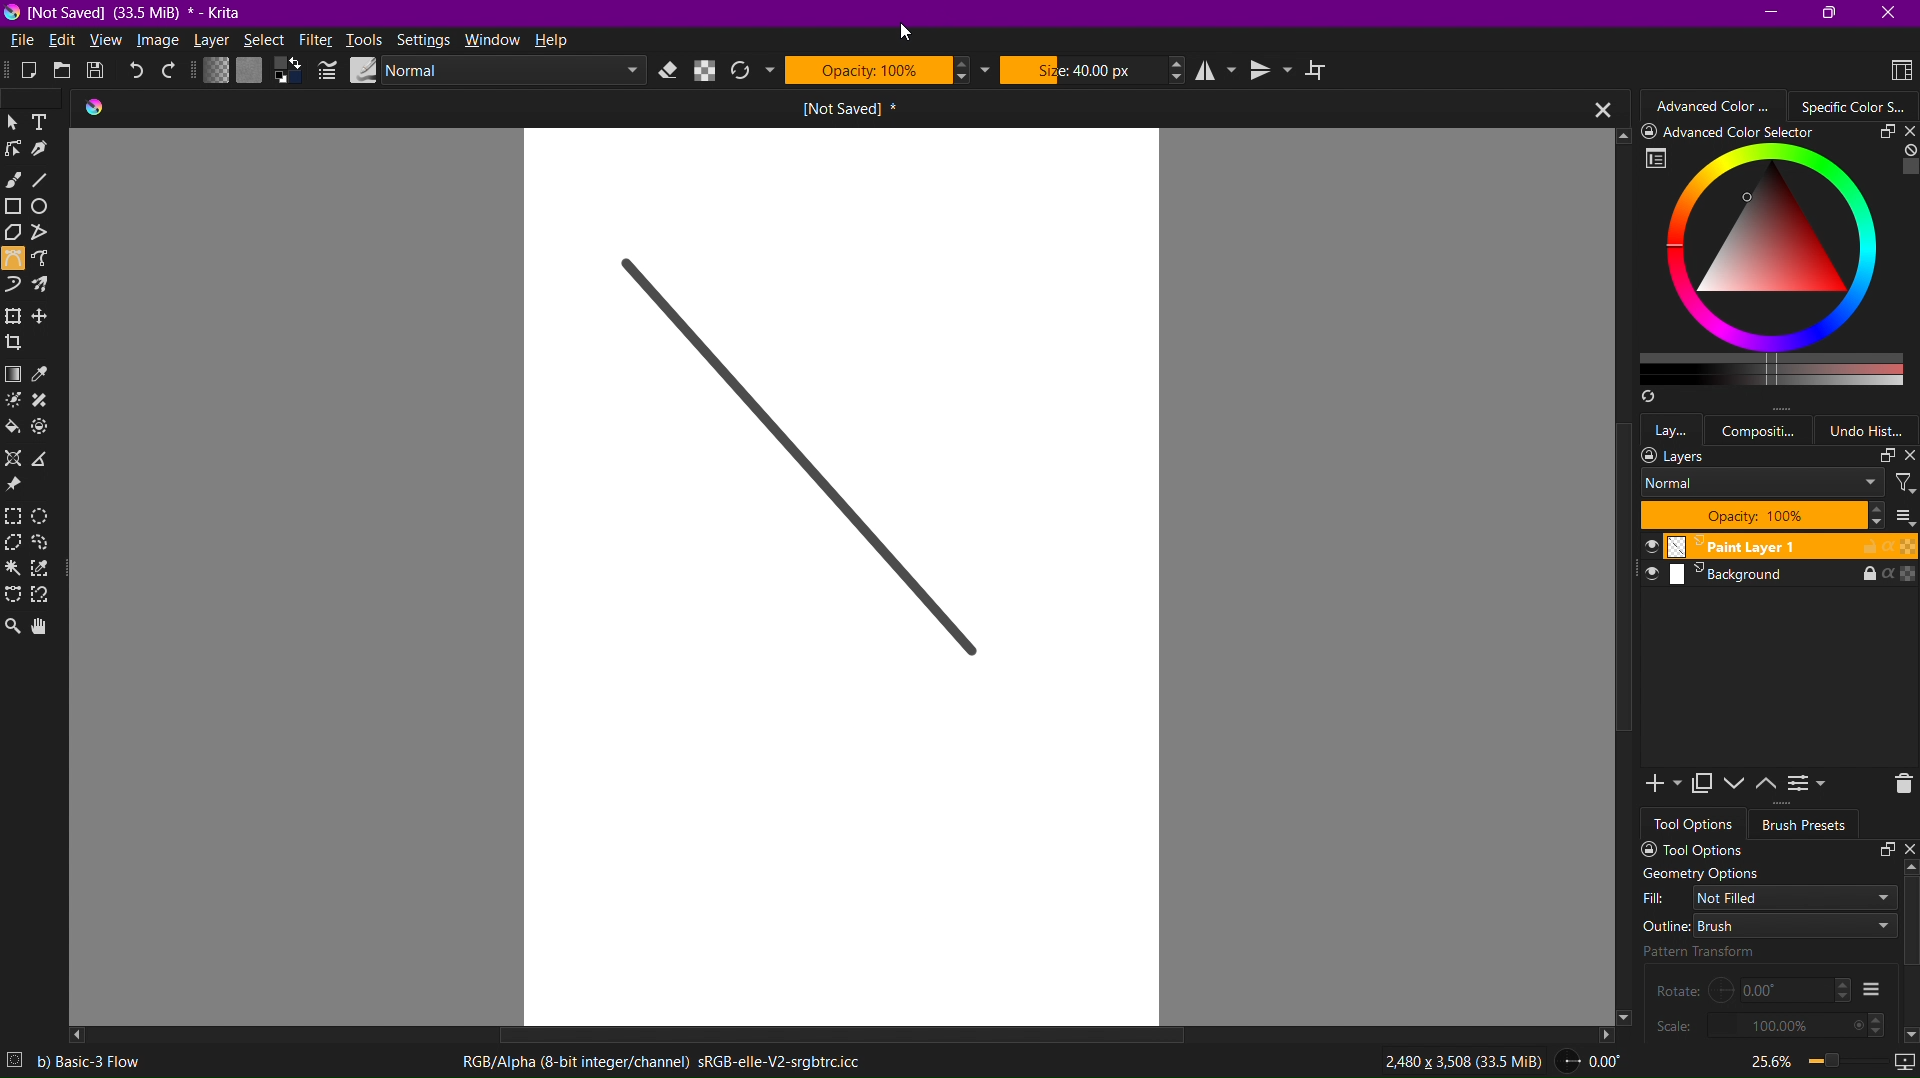 This screenshot has width=1920, height=1078. What do you see at coordinates (1809, 787) in the screenshot?
I see `View or Change Layer Properties` at bounding box center [1809, 787].